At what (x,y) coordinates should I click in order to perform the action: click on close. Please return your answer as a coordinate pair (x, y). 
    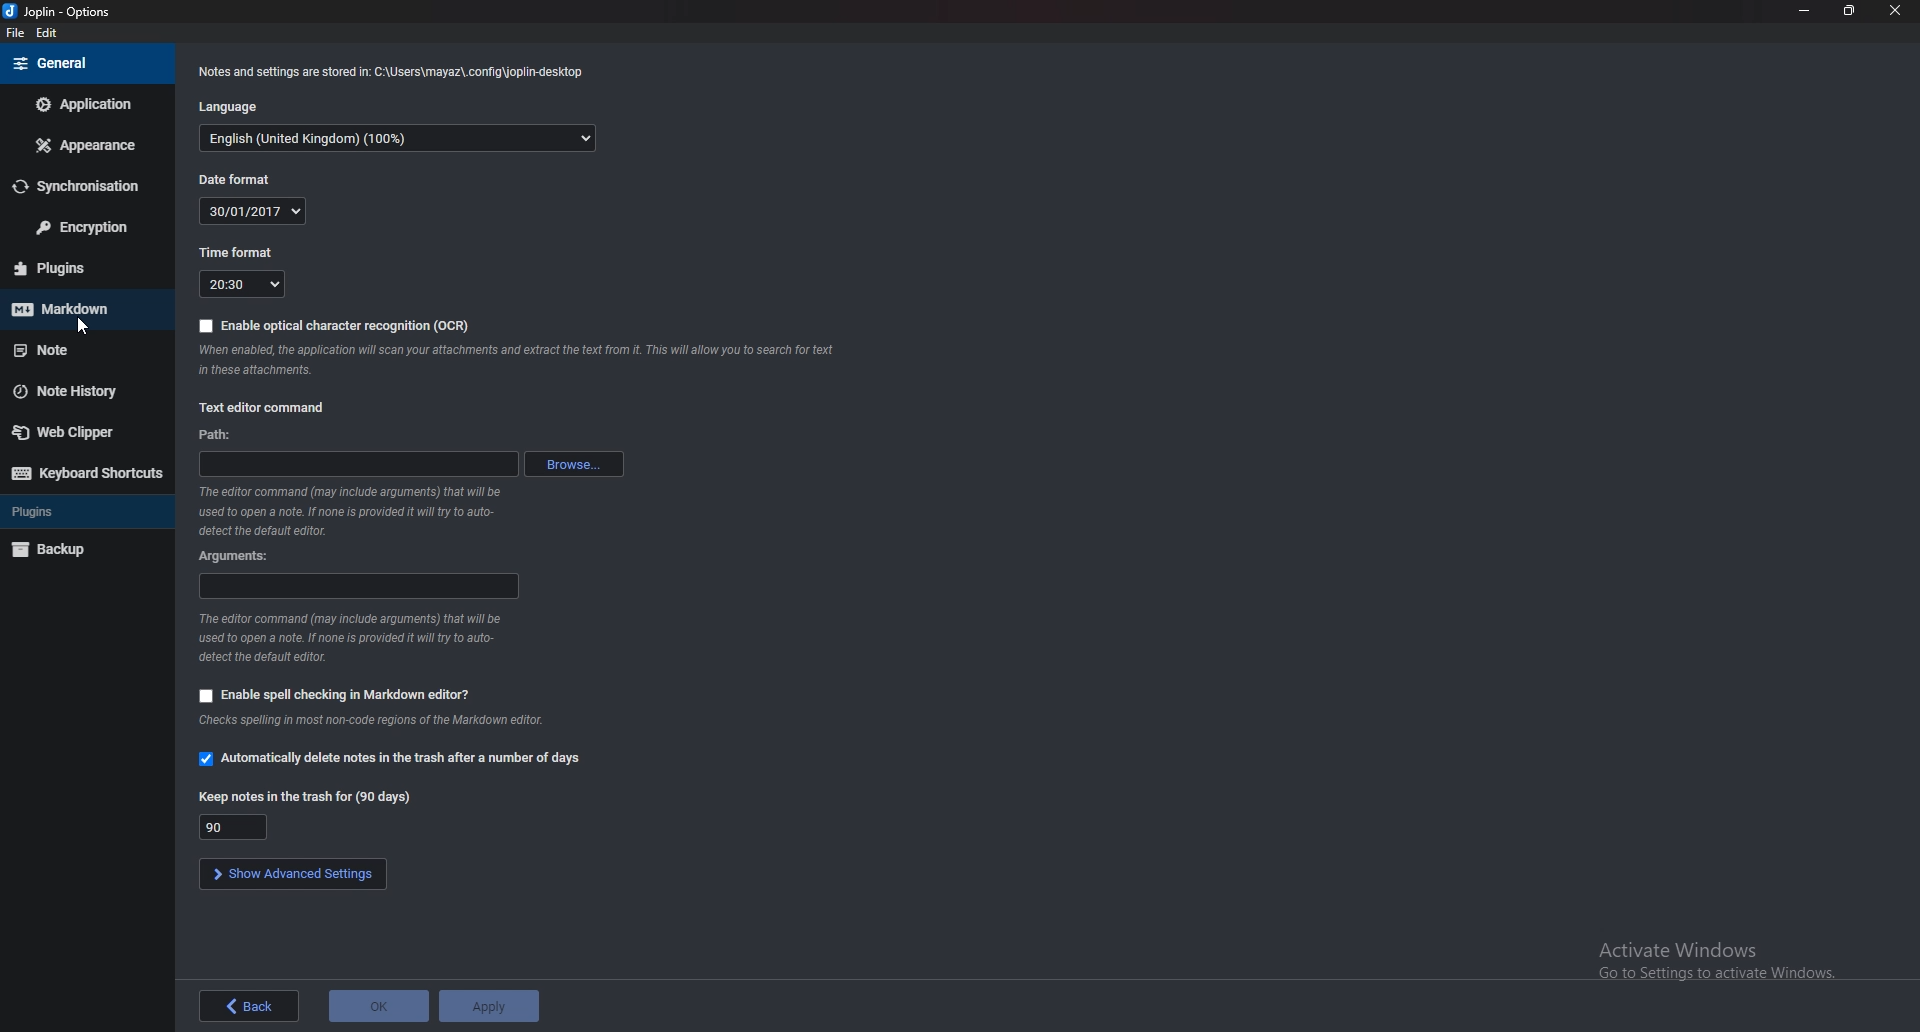
    Looking at the image, I should click on (1896, 11).